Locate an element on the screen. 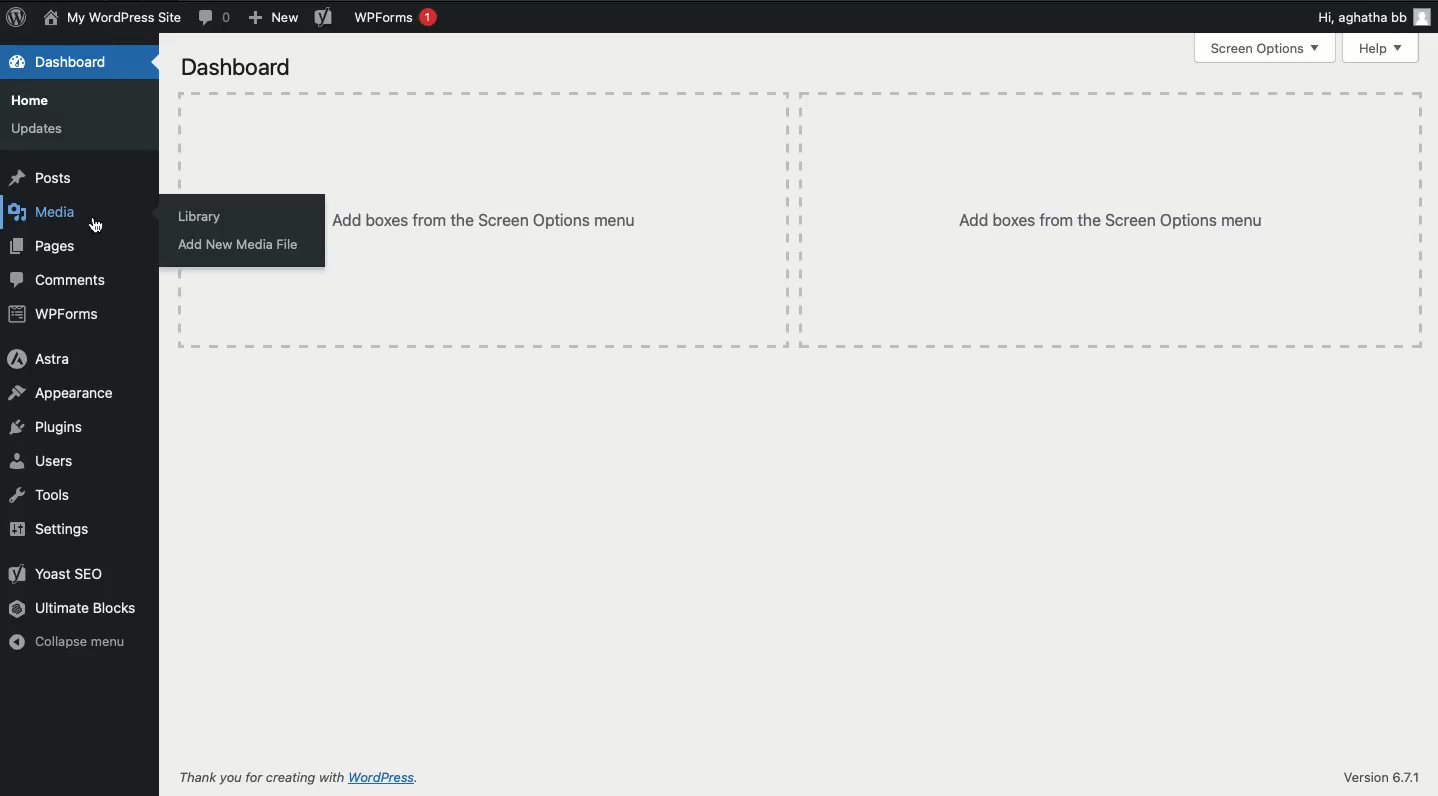 The image size is (1438, 796). Dashboard is located at coordinates (236, 66).